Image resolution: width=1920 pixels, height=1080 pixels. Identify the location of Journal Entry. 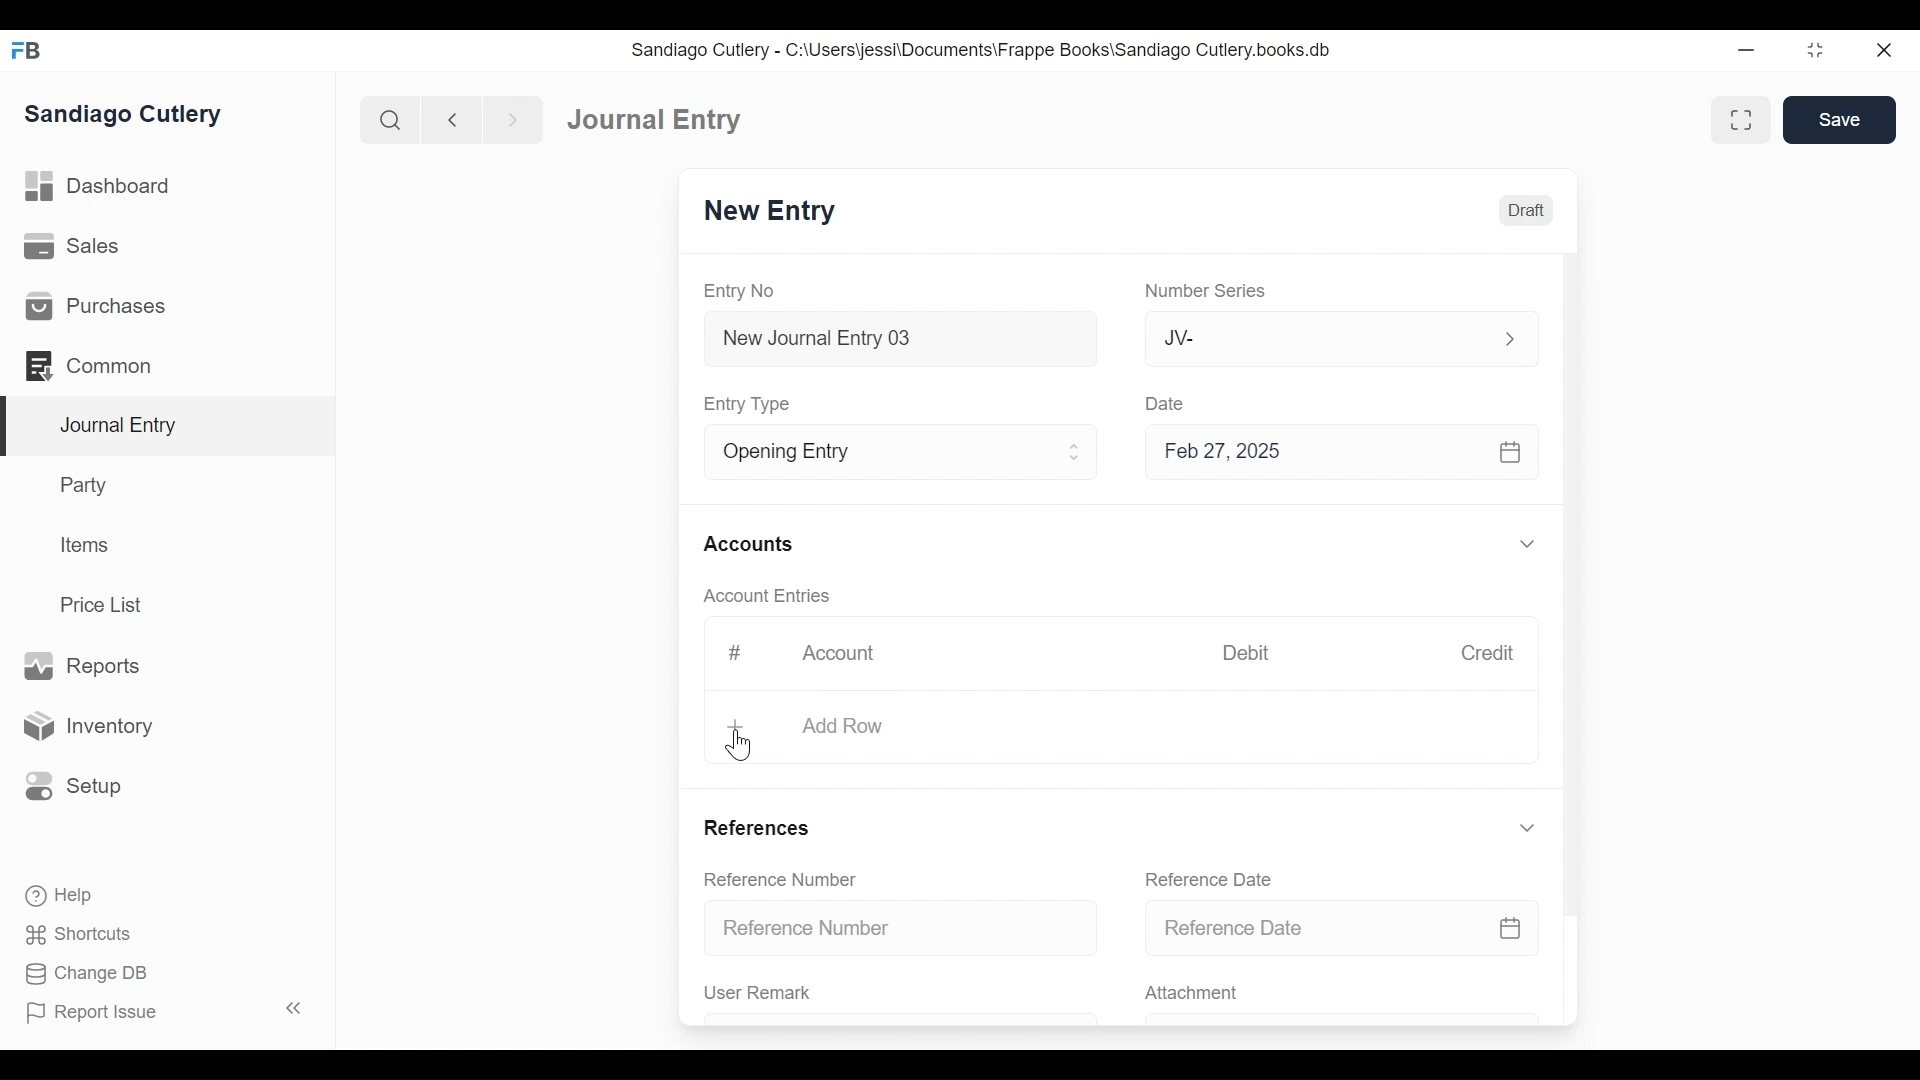
(657, 120).